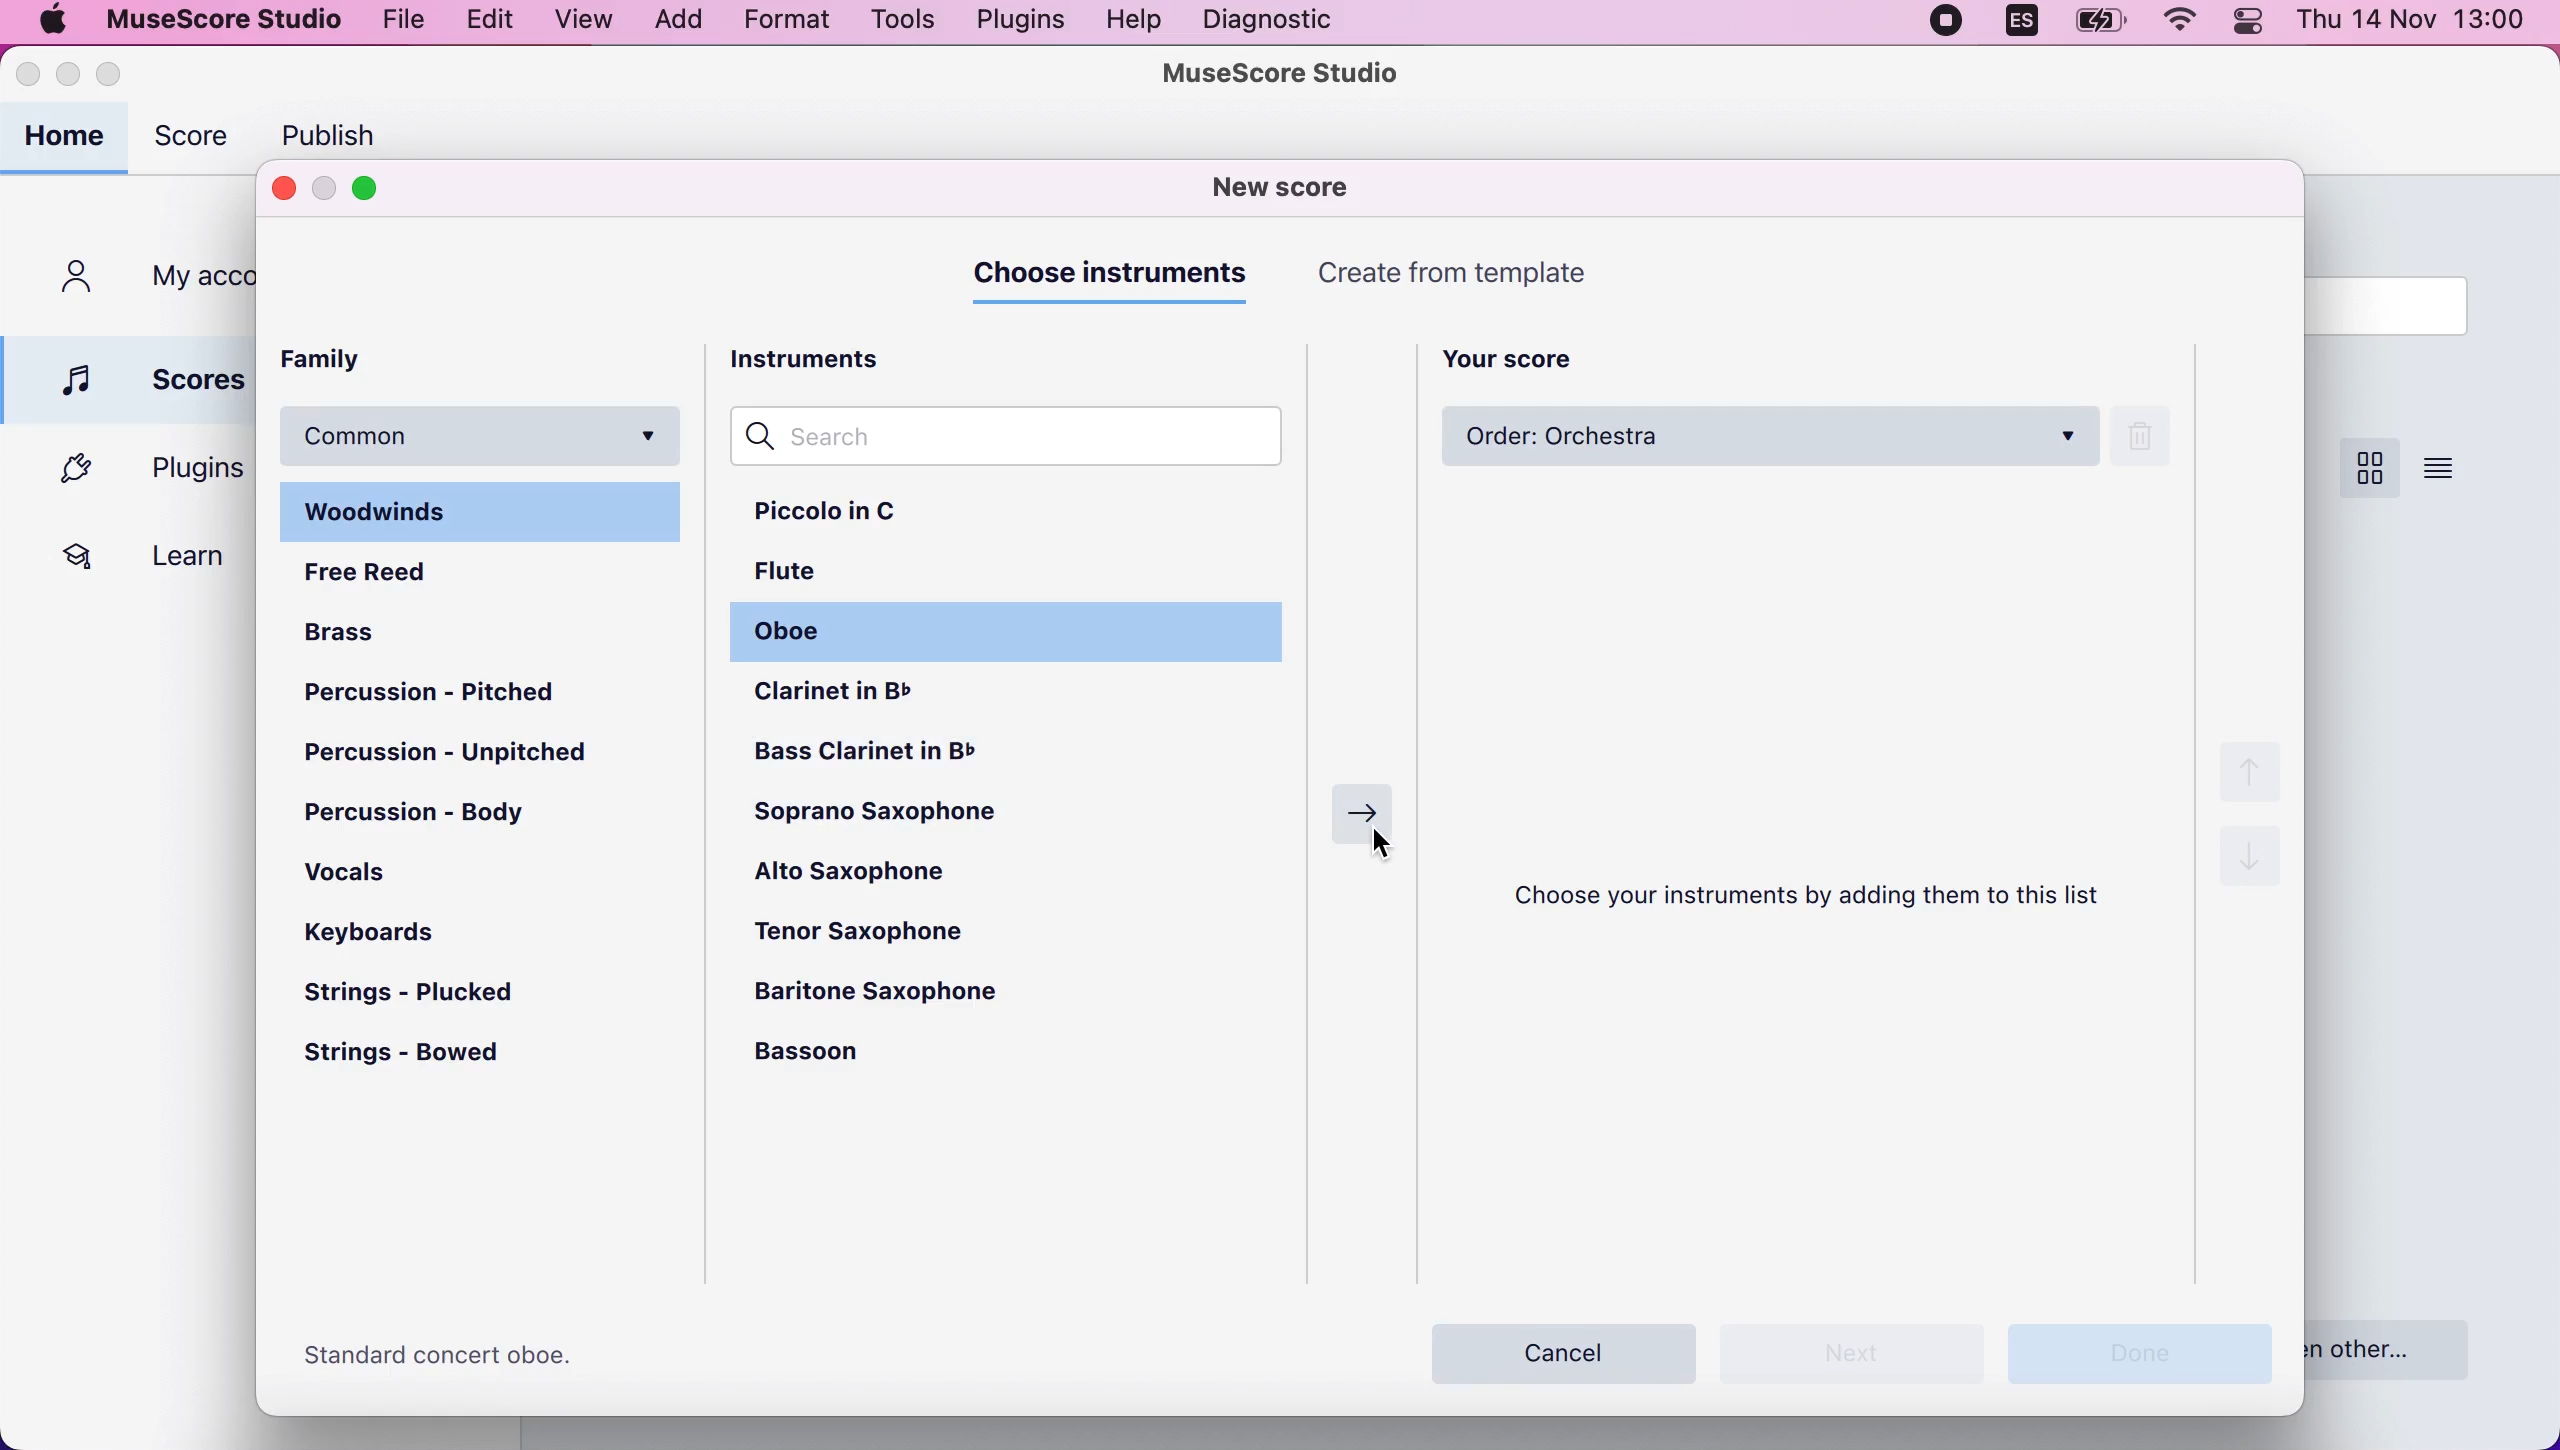 The height and width of the screenshot is (1450, 2560). What do you see at coordinates (416, 1060) in the screenshot?
I see `strings-bowed` at bounding box center [416, 1060].